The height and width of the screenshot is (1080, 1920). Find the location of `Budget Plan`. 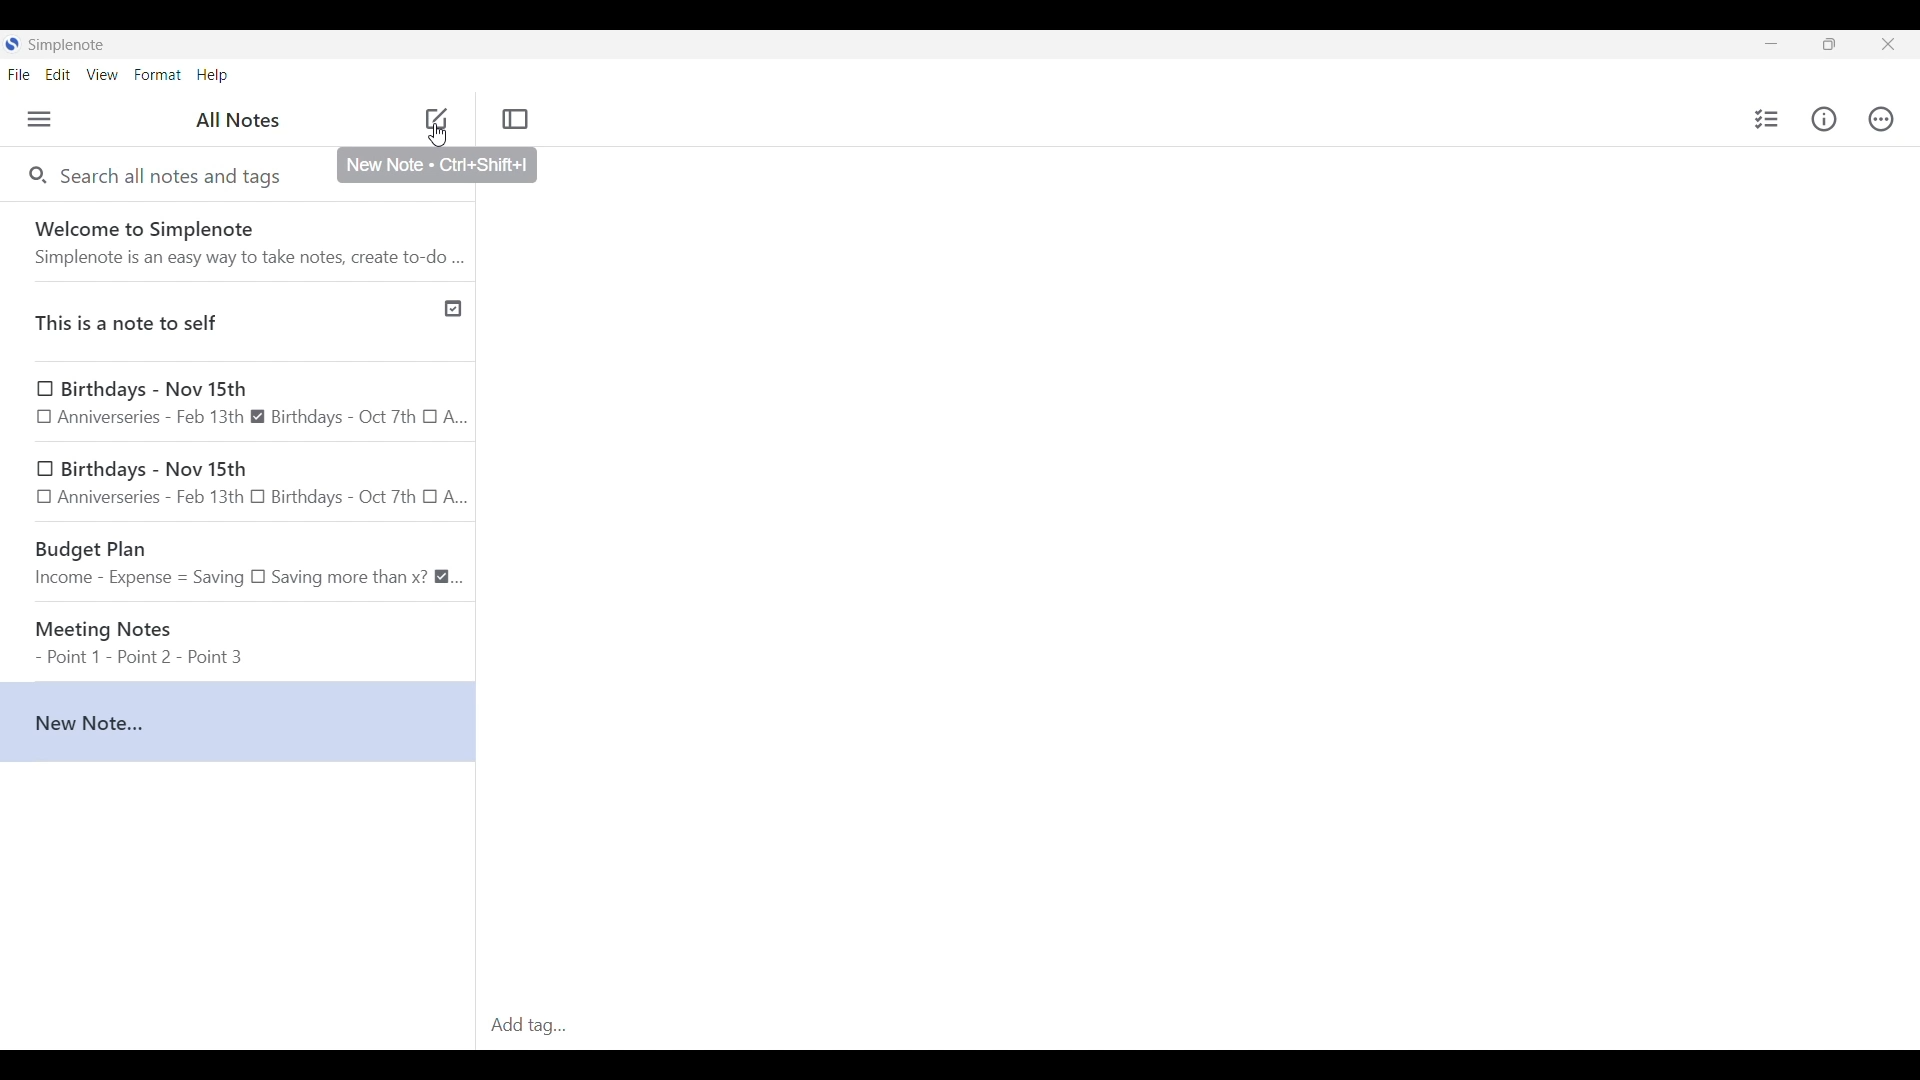

Budget Plan is located at coordinates (239, 559).